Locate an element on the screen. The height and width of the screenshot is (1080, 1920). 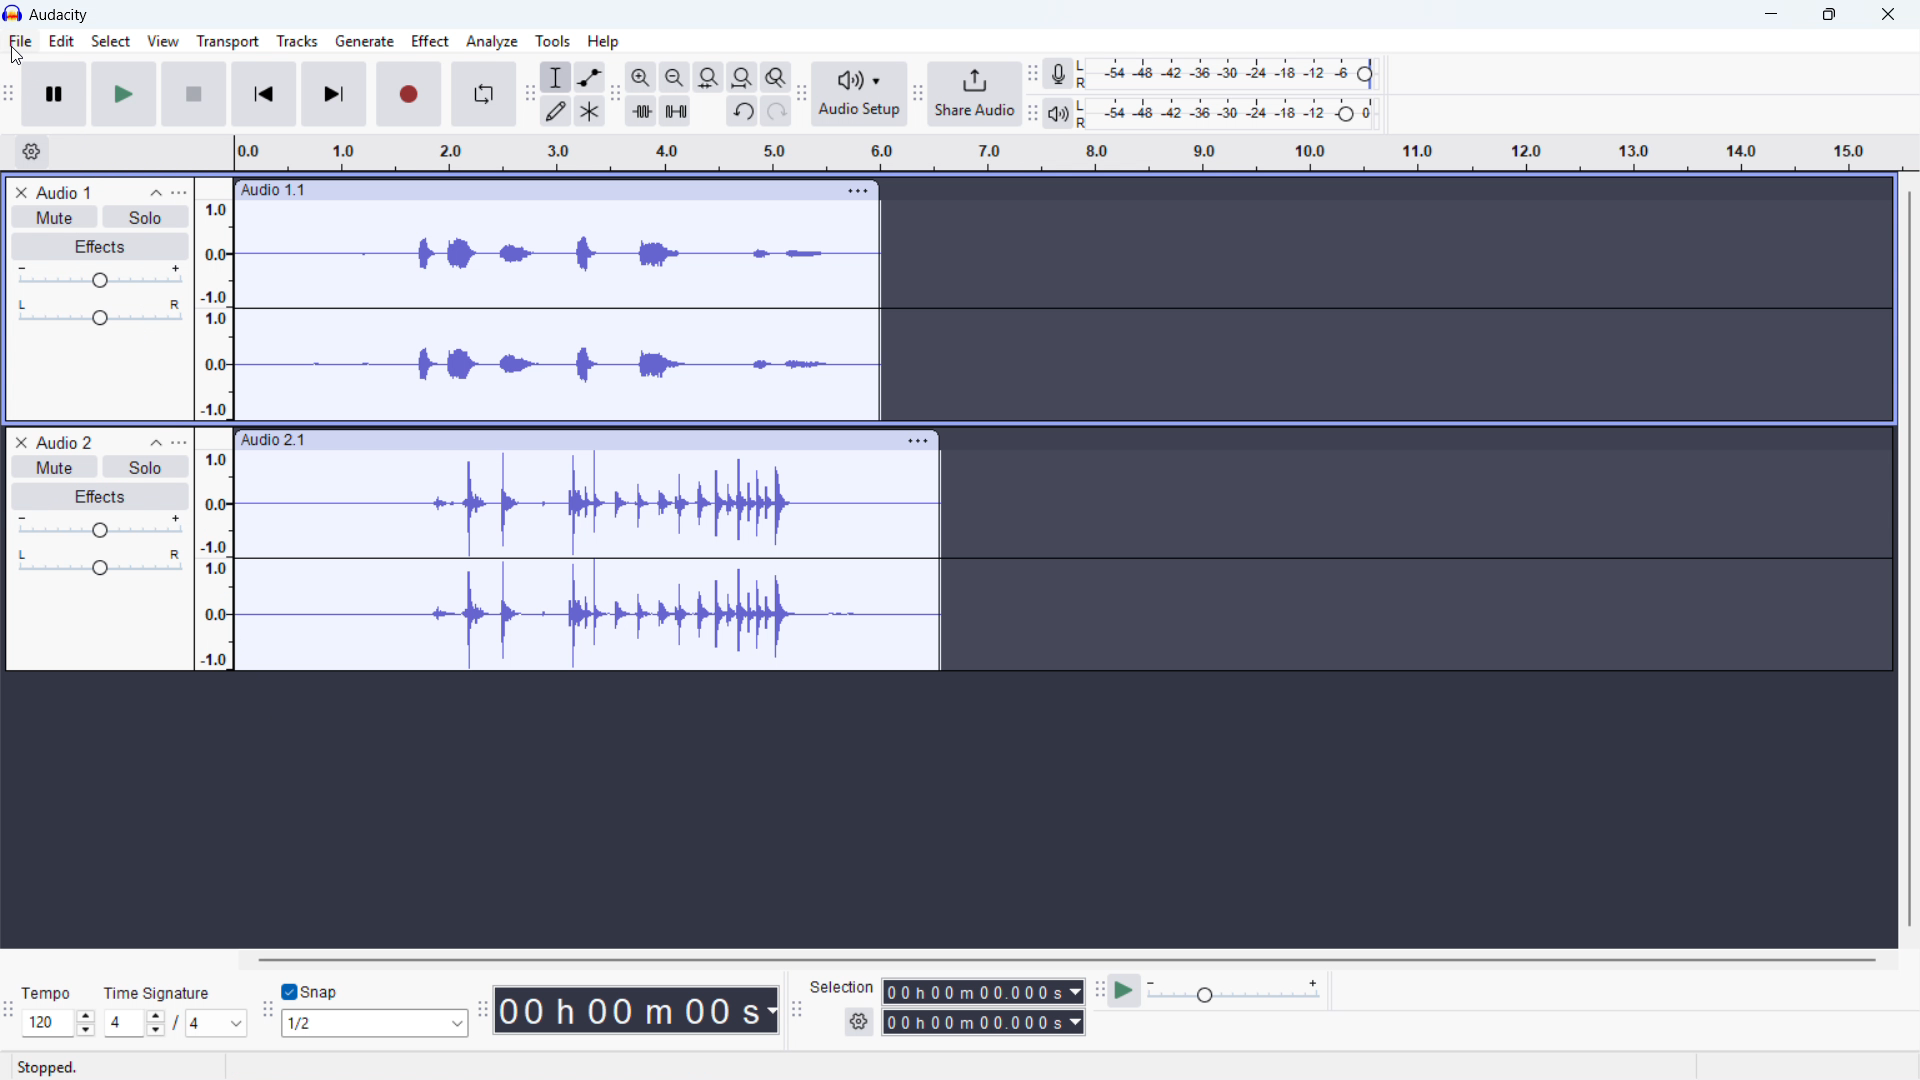
Draw tool  is located at coordinates (556, 111).